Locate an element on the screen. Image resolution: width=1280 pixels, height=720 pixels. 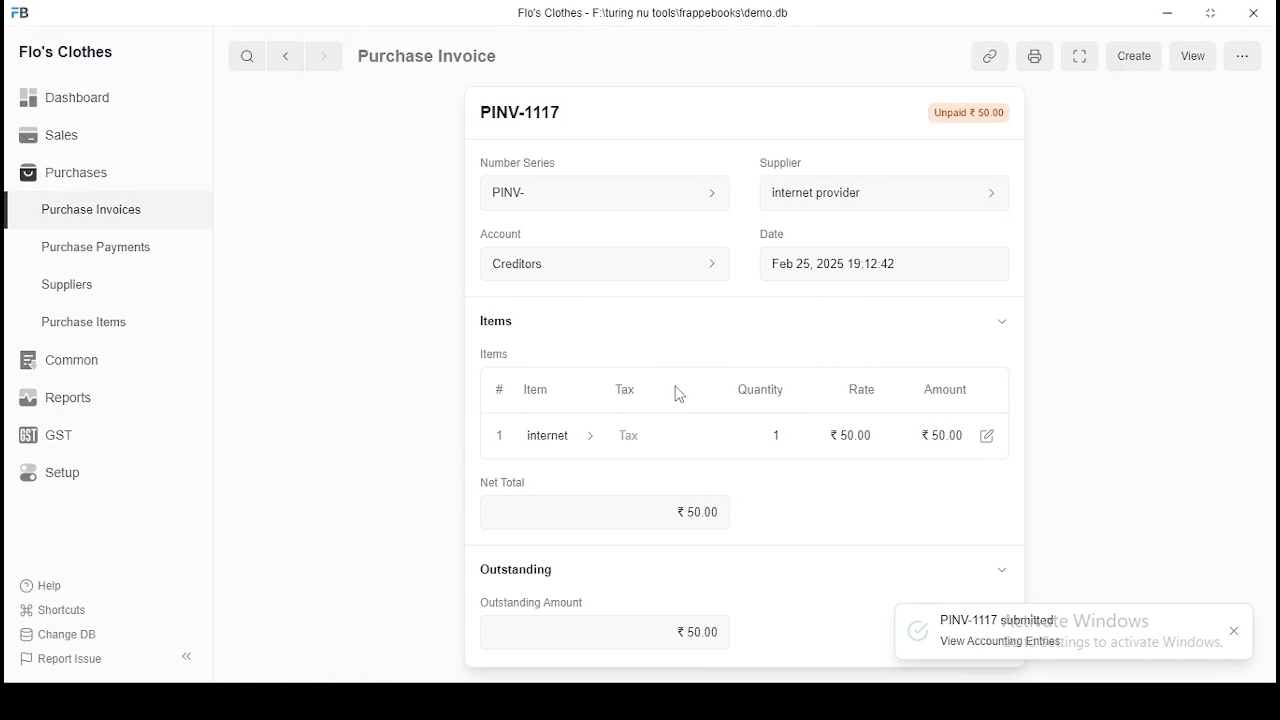
PINV-1117 submitted is located at coordinates (995, 621).